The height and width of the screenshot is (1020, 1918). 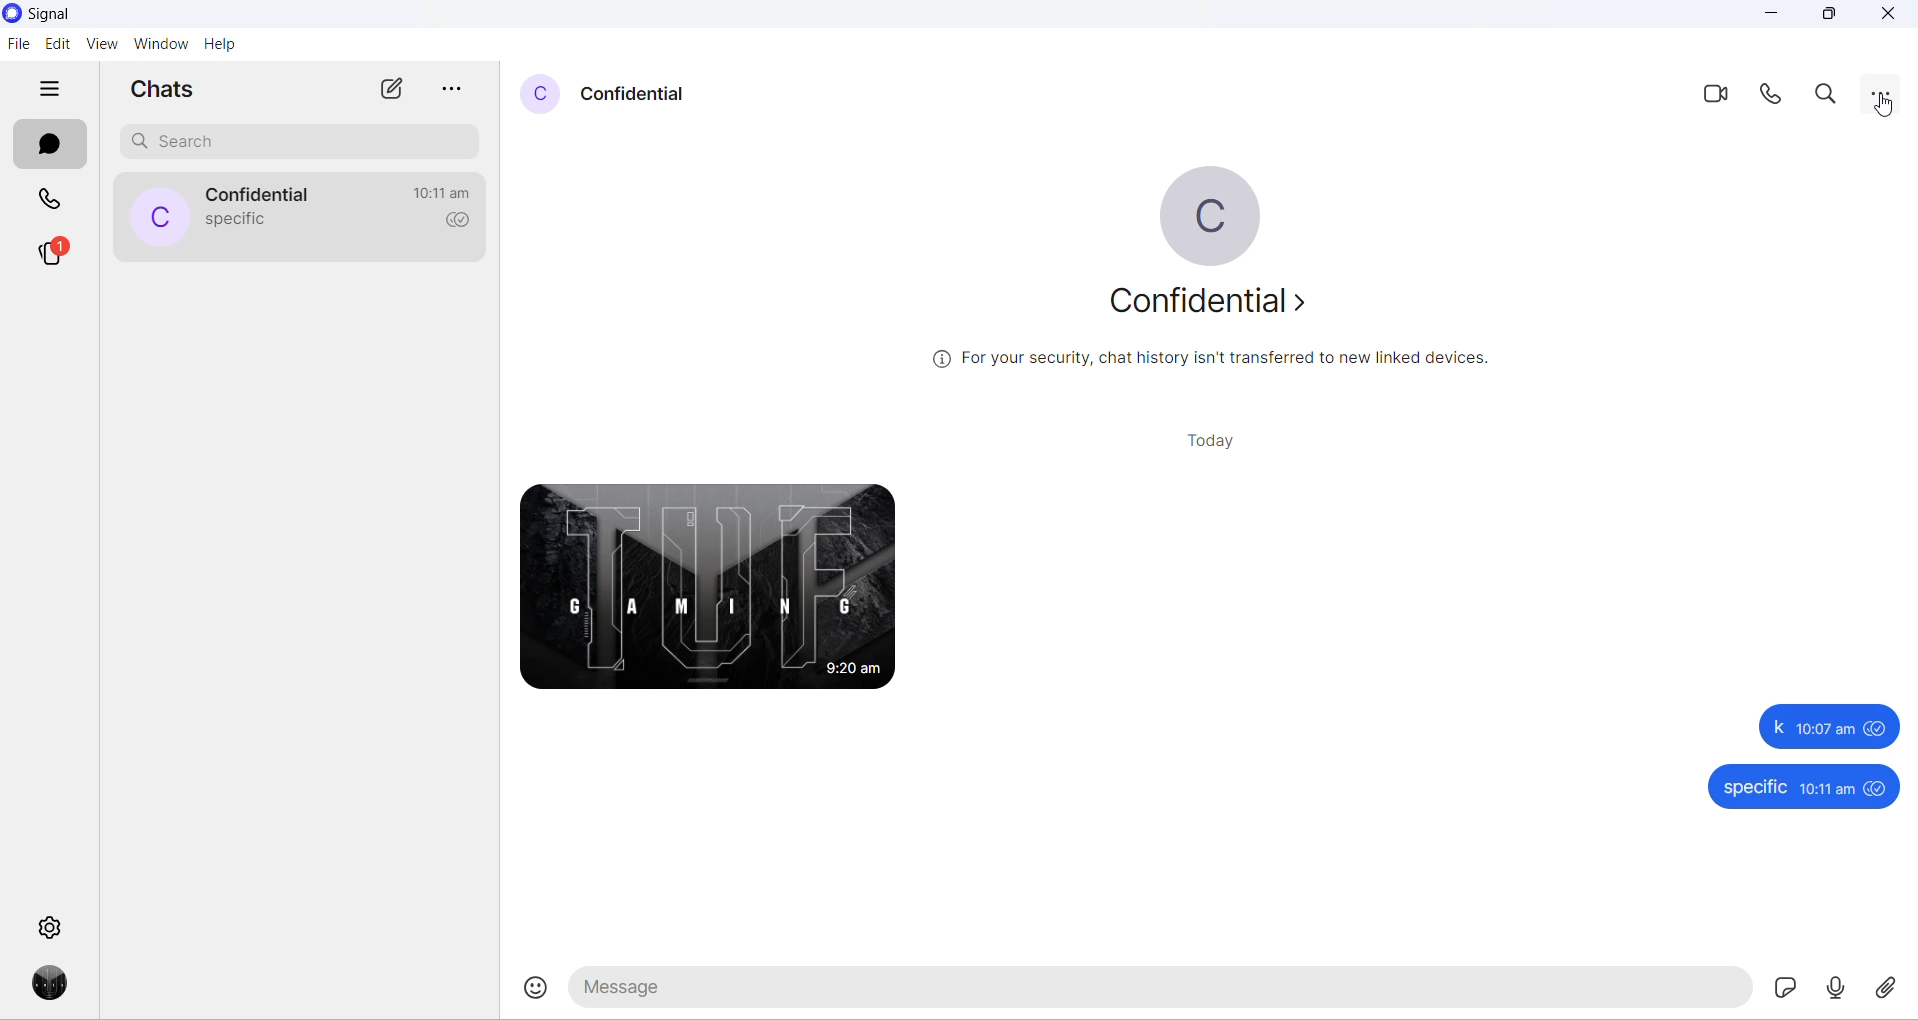 What do you see at coordinates (49, 92) in the screenshot?
I see `hide tabs` at bounding box center [49, 92].